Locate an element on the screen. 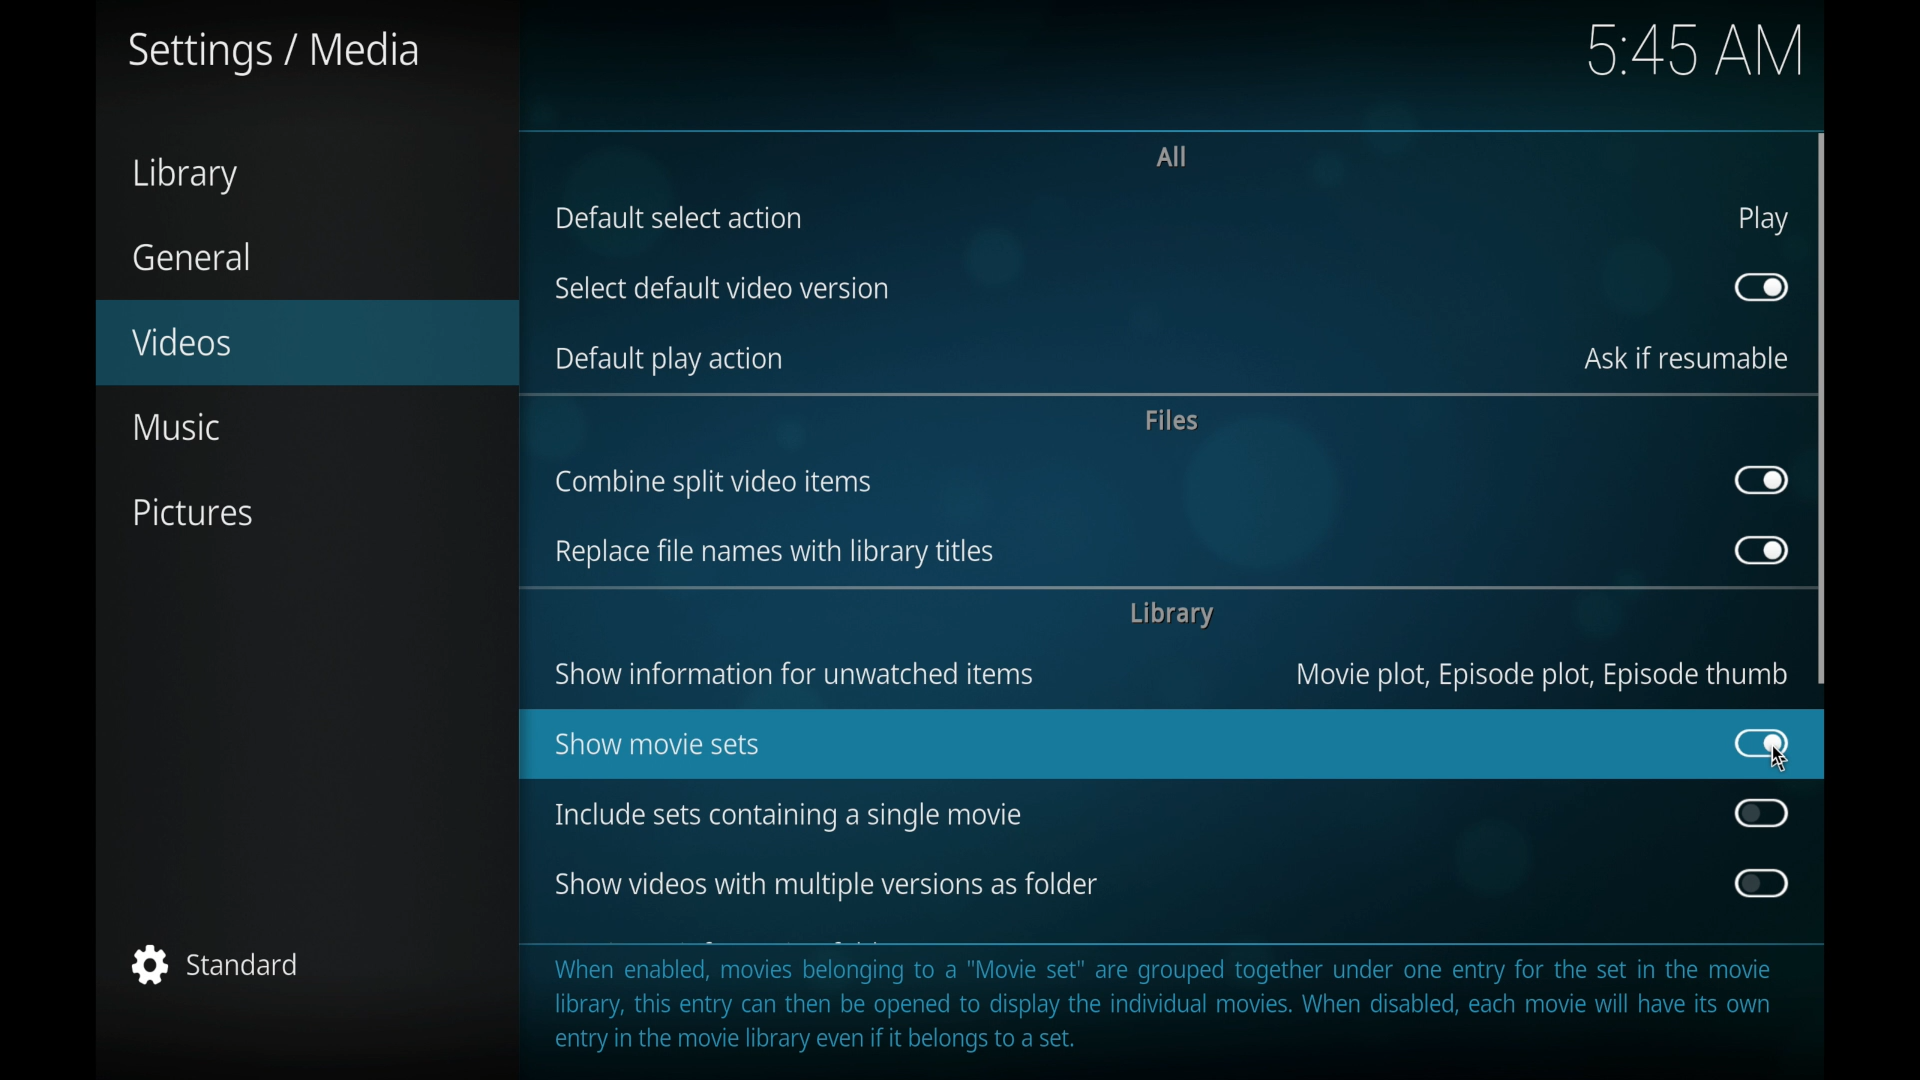  include sets is located at coordinates (786, 816).